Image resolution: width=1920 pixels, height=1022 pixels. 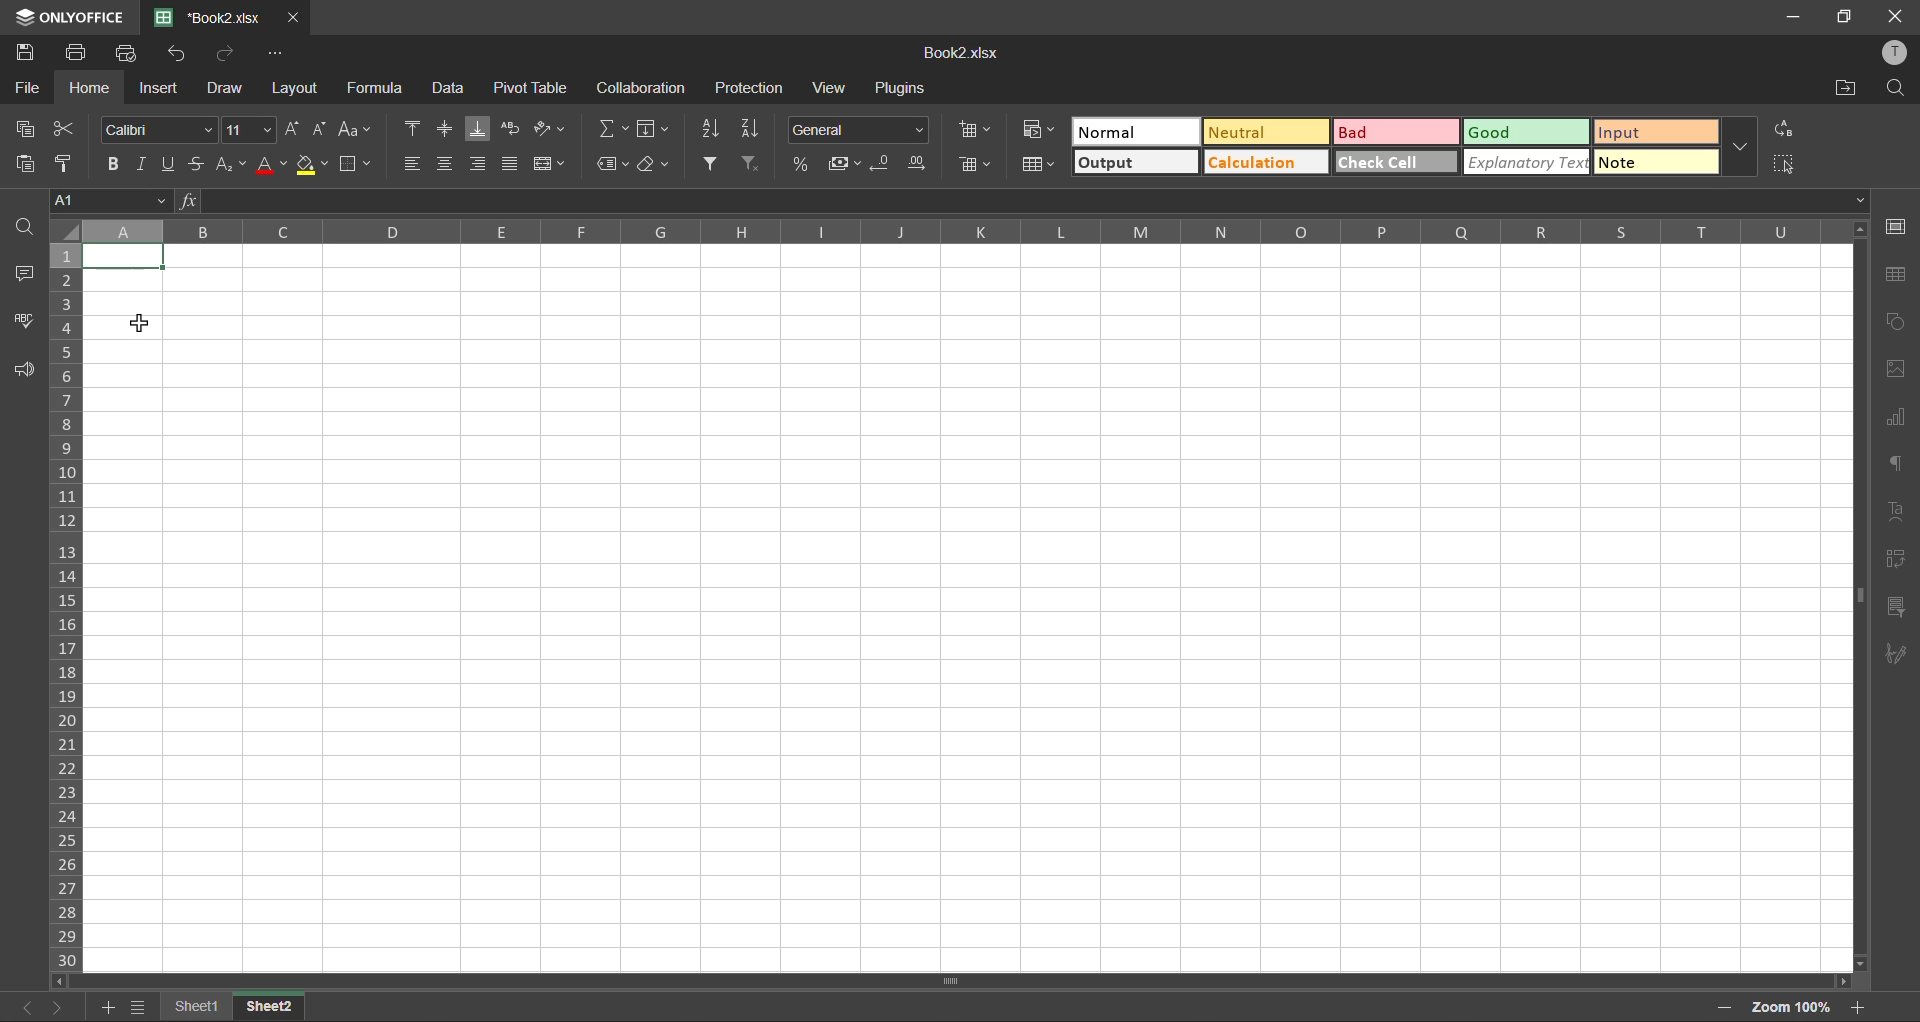 What do you see at coordinates (1737, 147) in the screenshot?
I see `more options` at bounding box center [1737, 147].